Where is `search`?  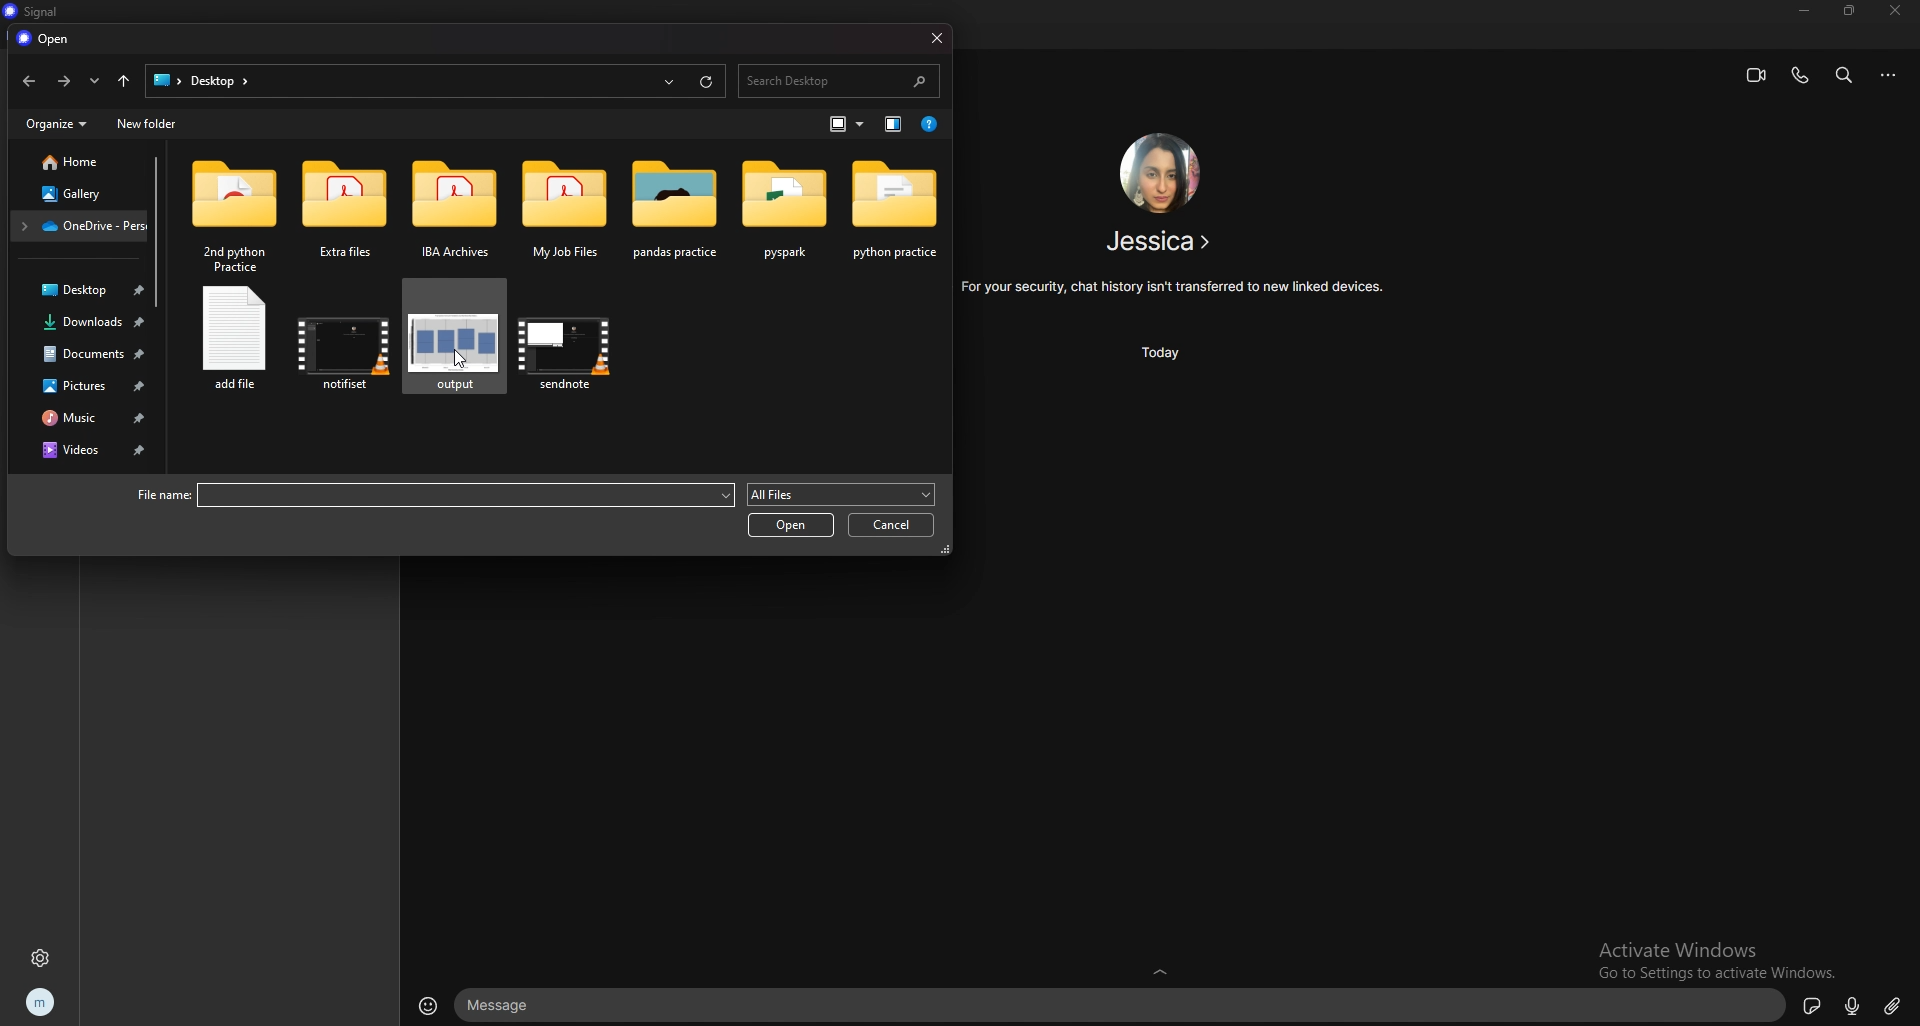 search is located at coordinates (839, 82).